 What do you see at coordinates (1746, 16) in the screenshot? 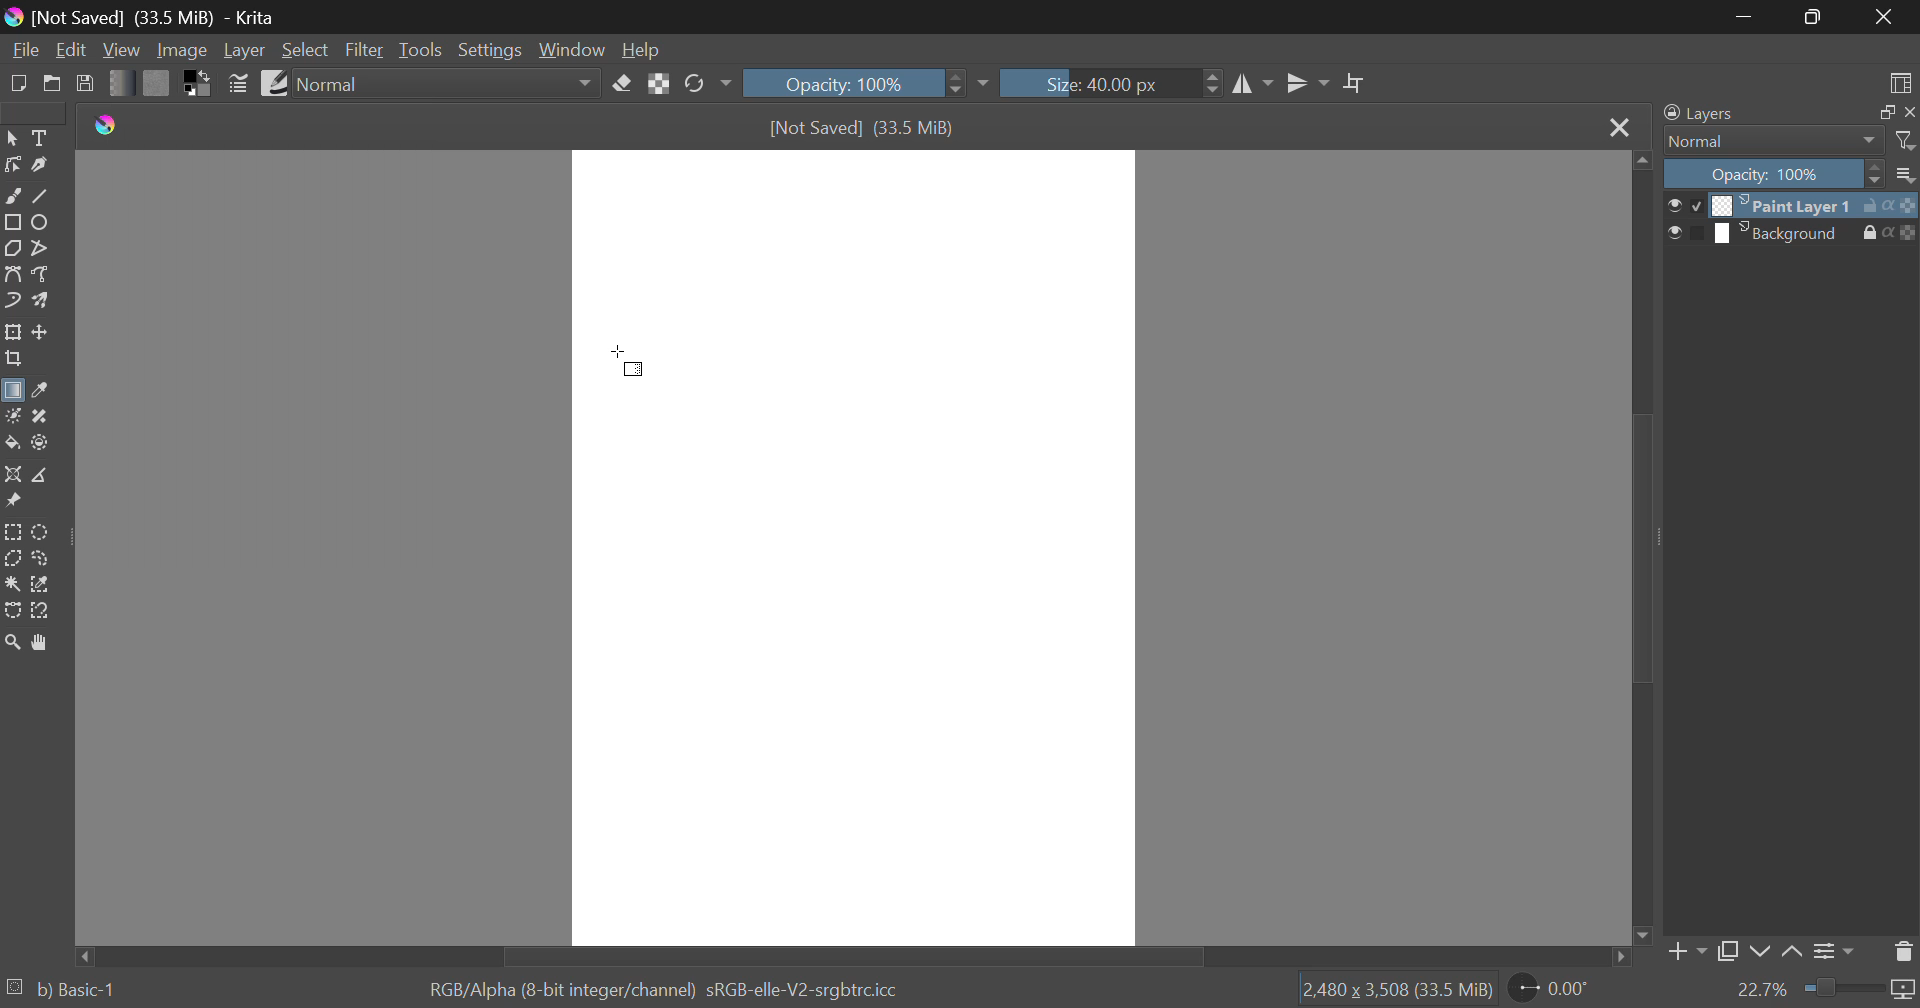
I see `Restore Down` at bounding box center [1746, 16].